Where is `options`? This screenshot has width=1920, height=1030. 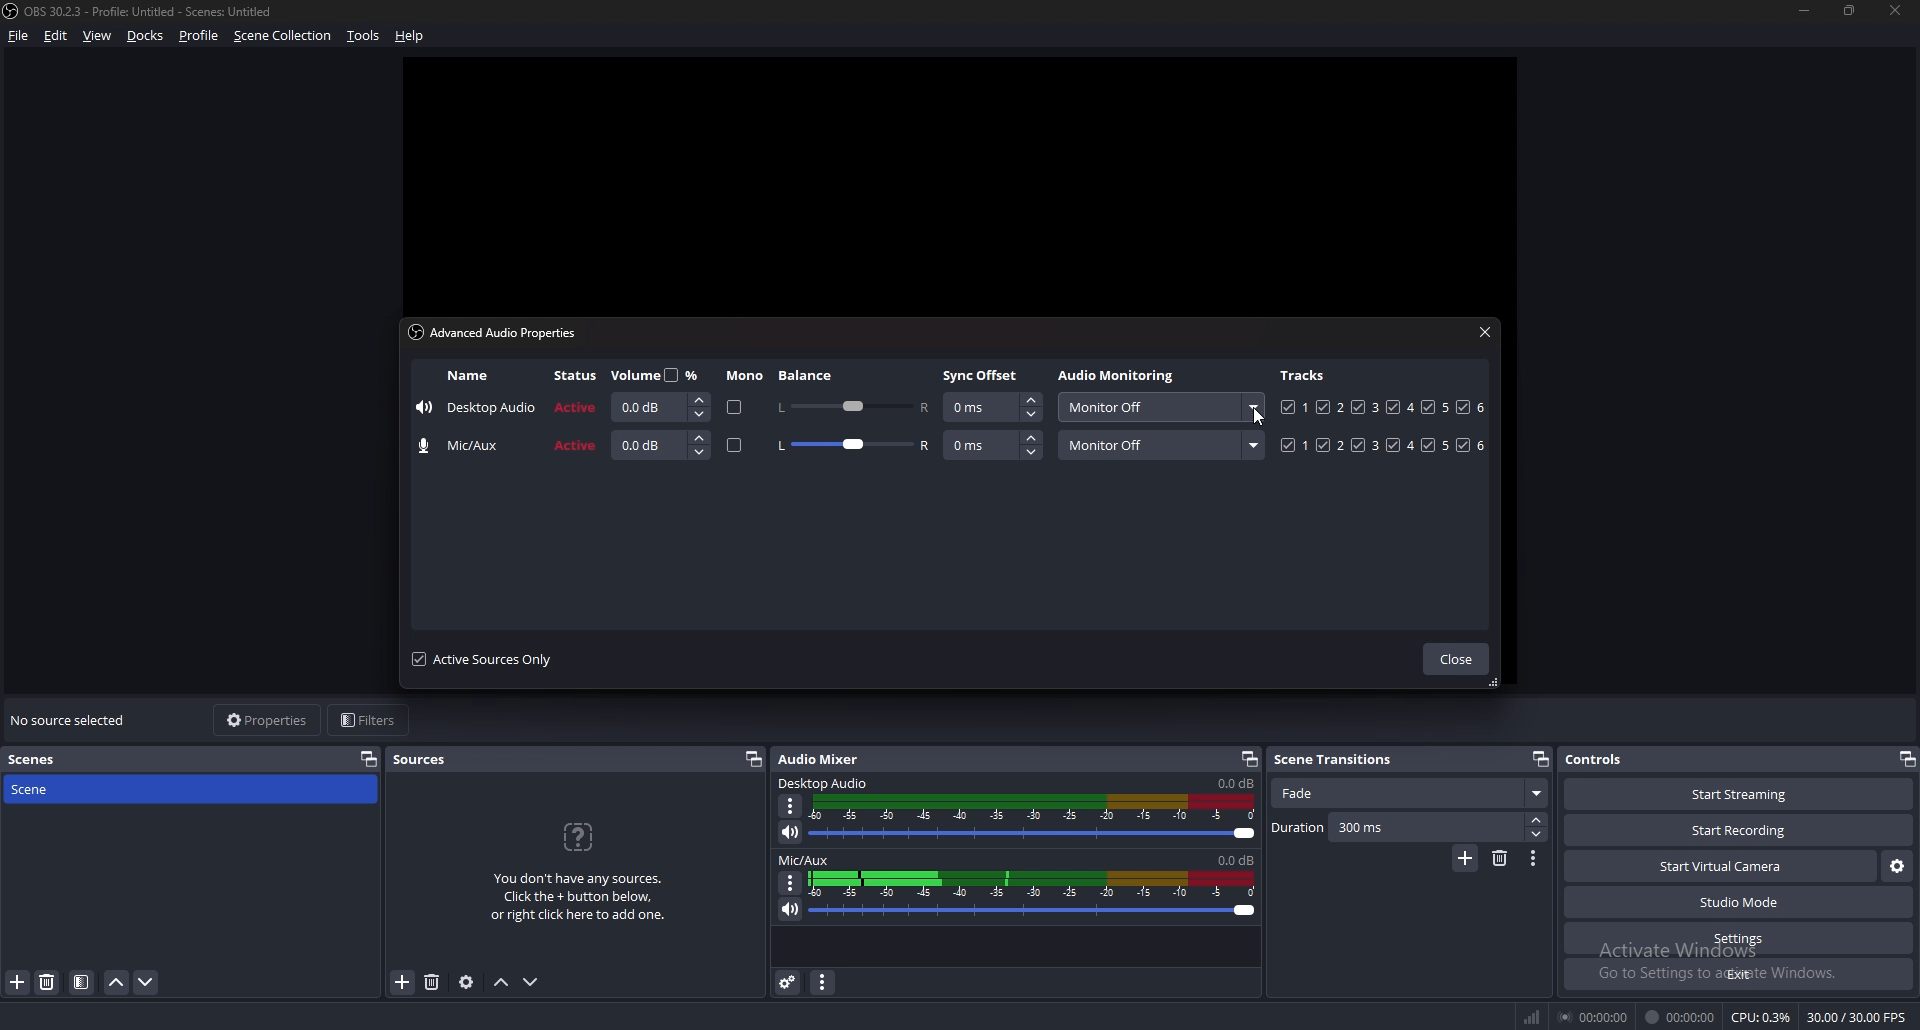 options is located at coordinates (1535, 858).